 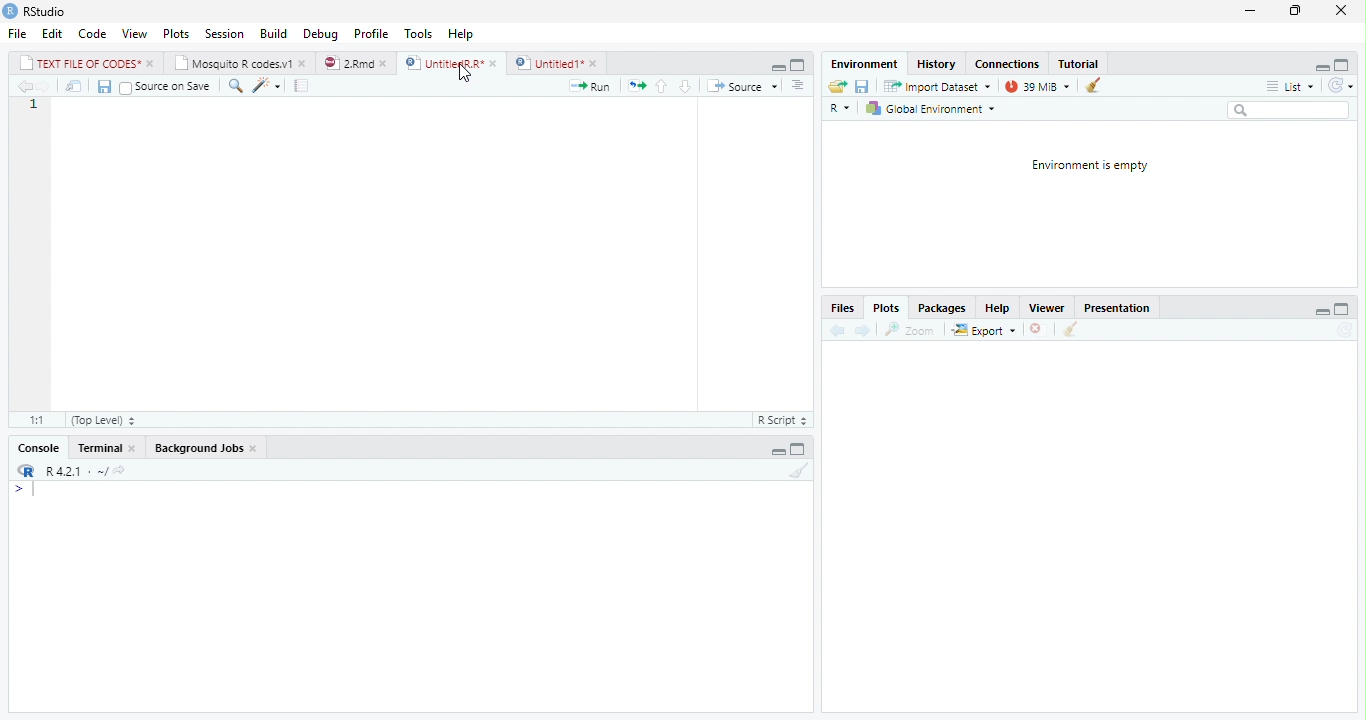 I want to click on Minimize, so click(x=779, y=451).